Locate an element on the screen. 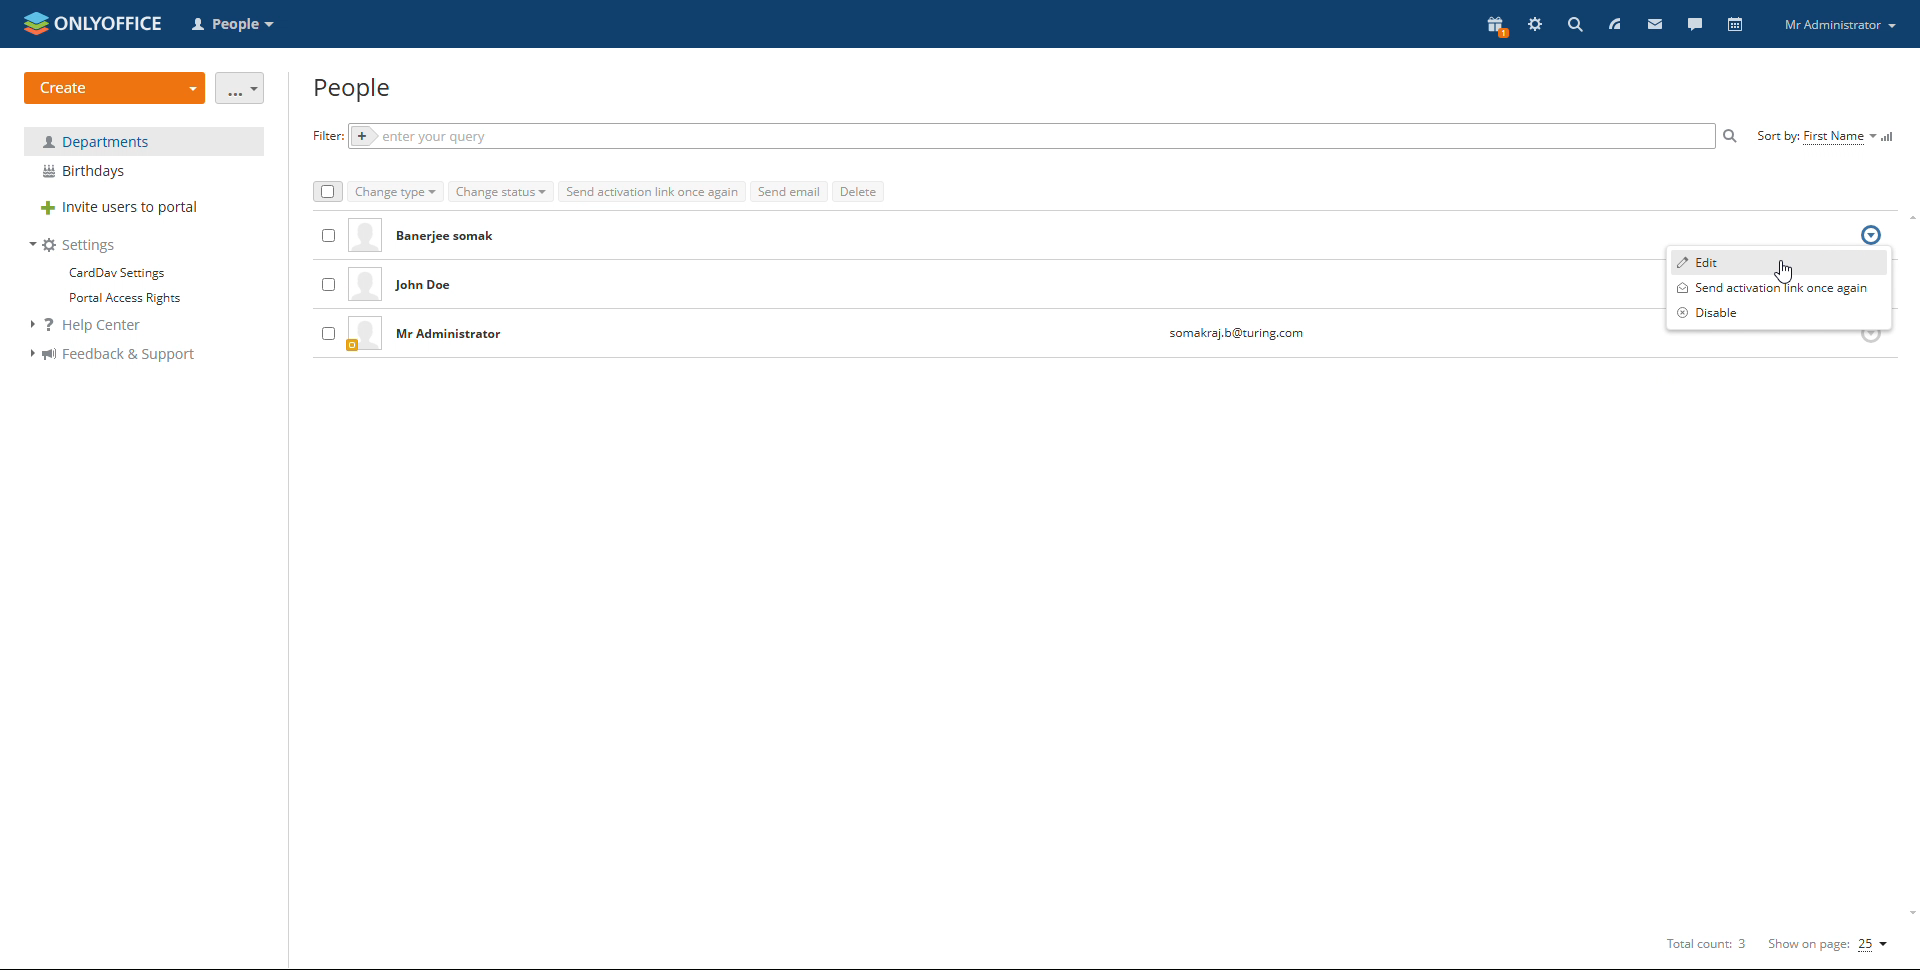  select all is located at coordinates (326, 192).